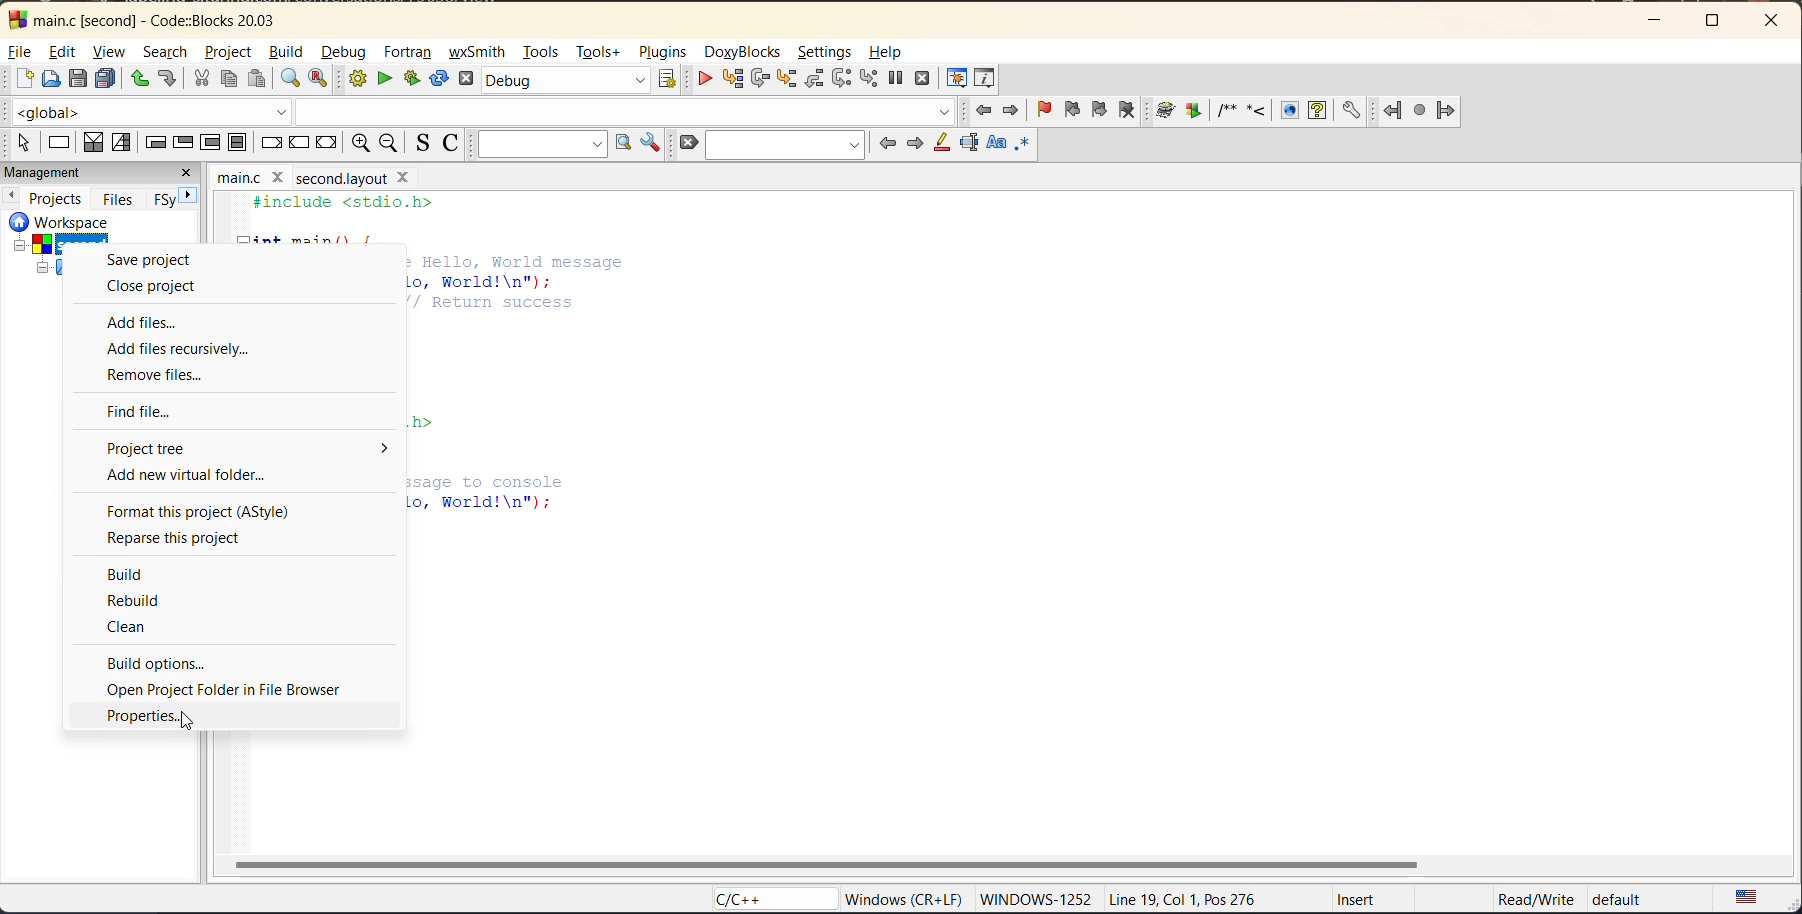  Describe the element at coordinates (357, 78) in the screenshot. I see `build` at that location.